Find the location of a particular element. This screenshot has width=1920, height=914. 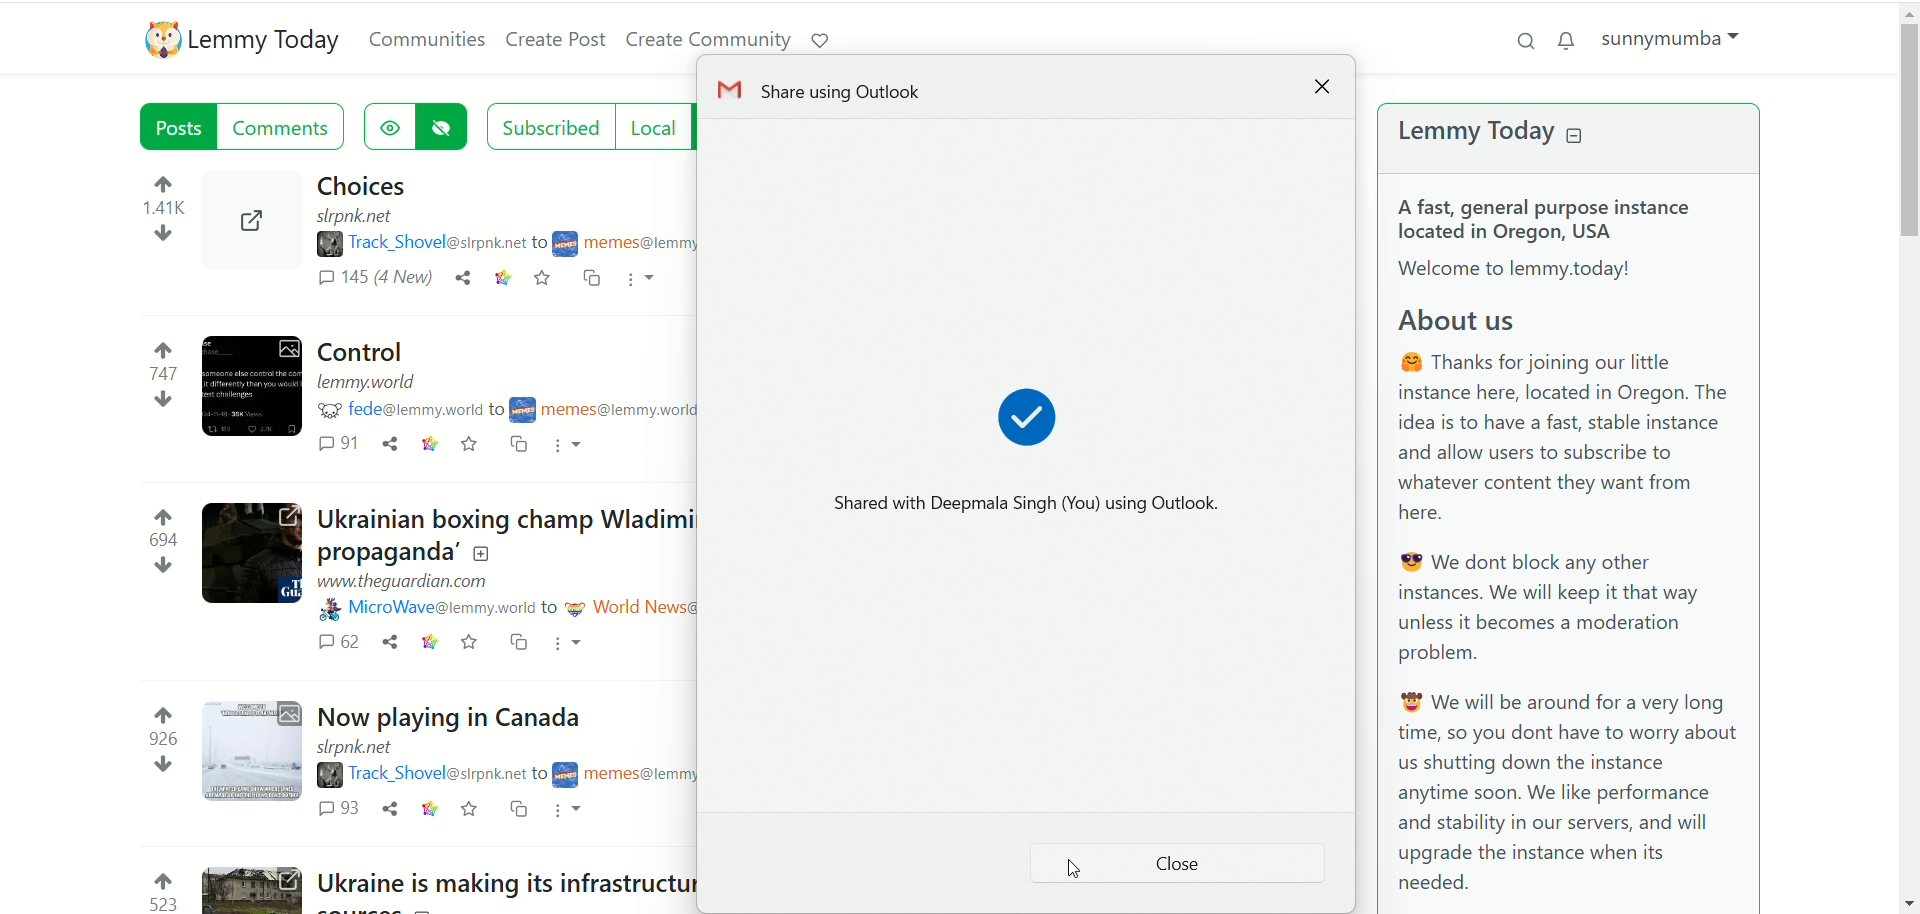

save is located at coordinates (472, 445).